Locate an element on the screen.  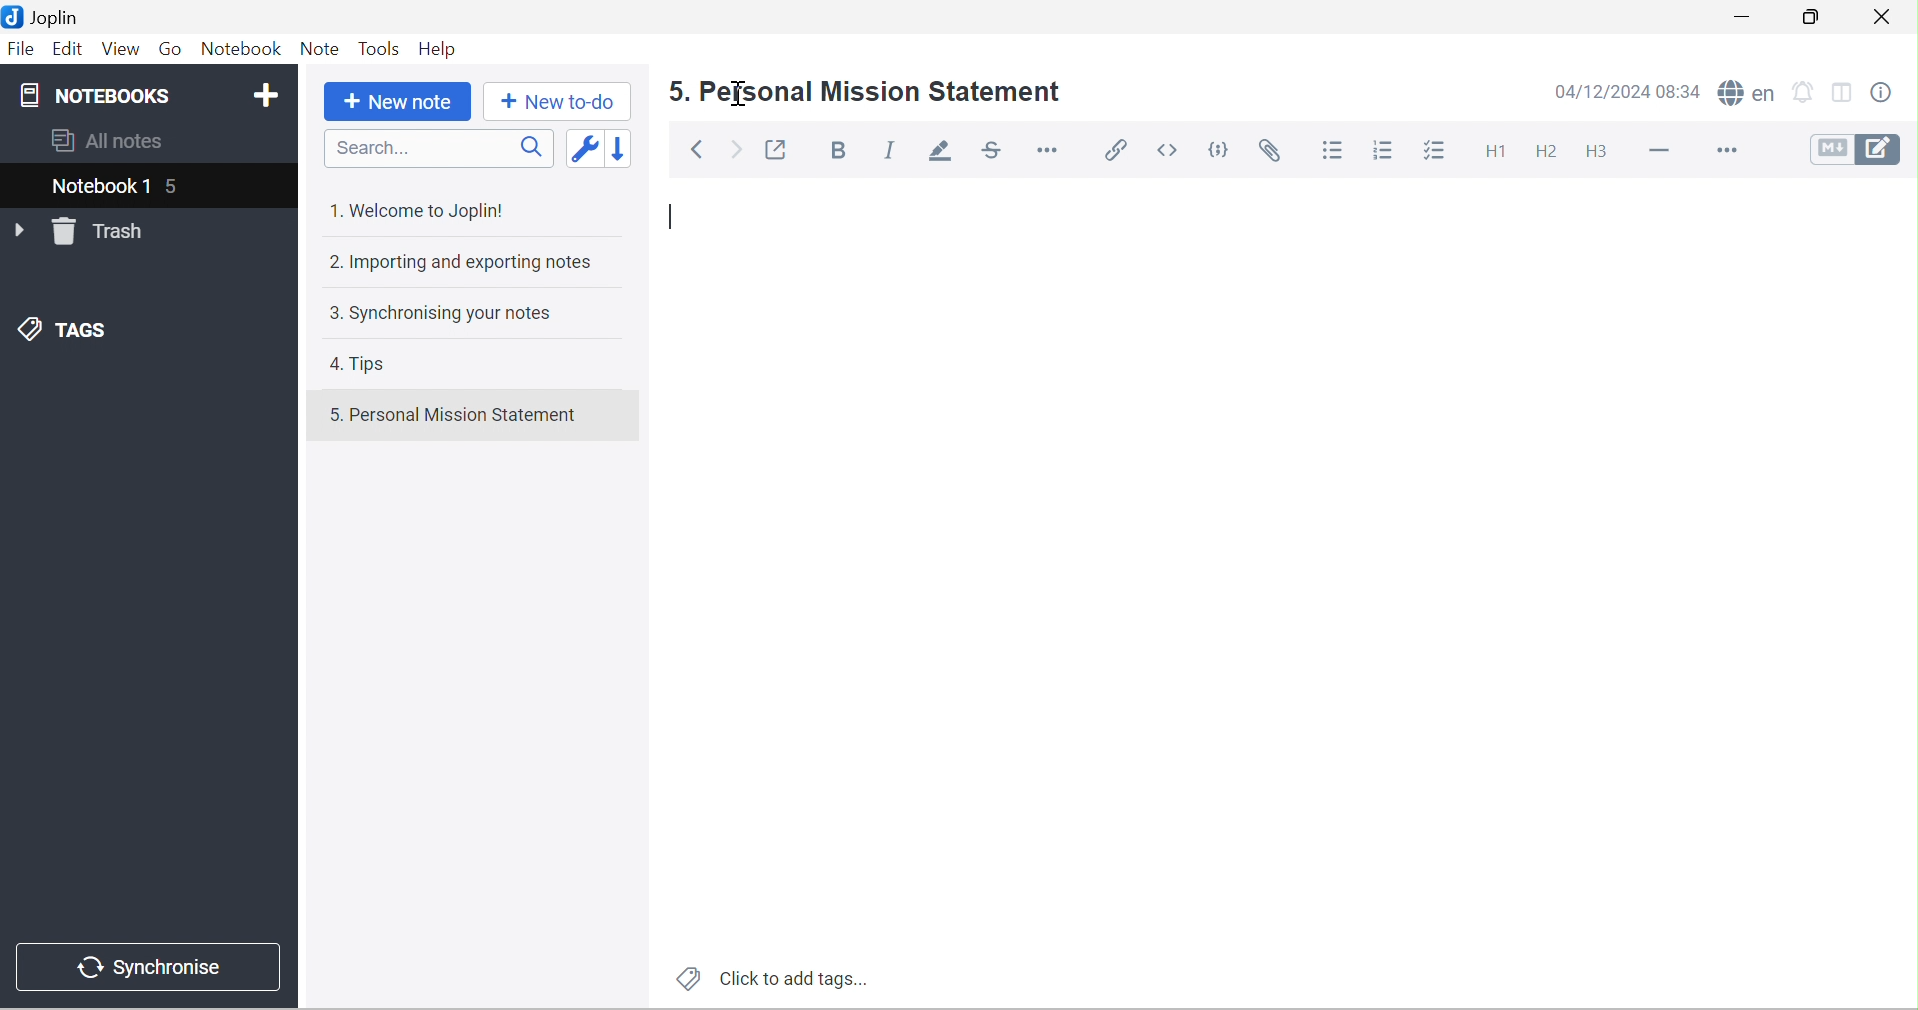
5. Personal Mission Statement is located at coordinates (456, 414).